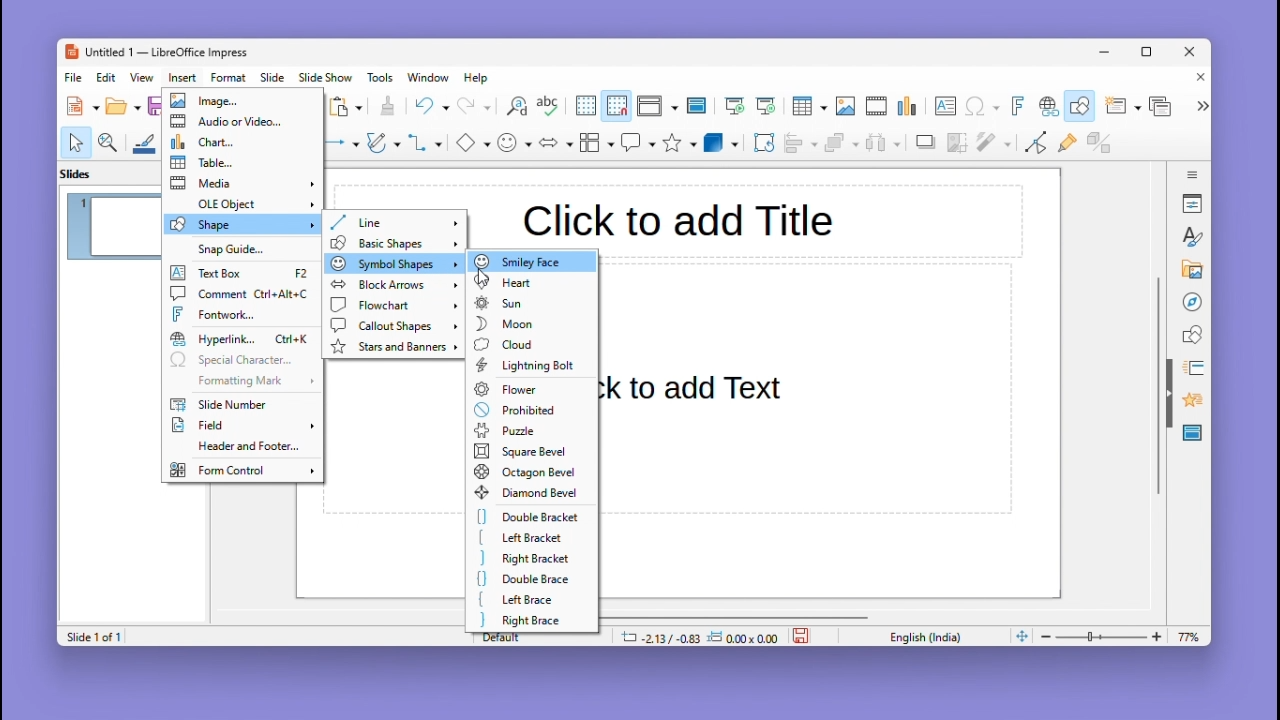 The height and width of the screenshot is (720, 1280). What do you see at coordinates (734, 616) in the screenshot?
I see `Horizontal scroll bar` at bounding box center [734, 616].